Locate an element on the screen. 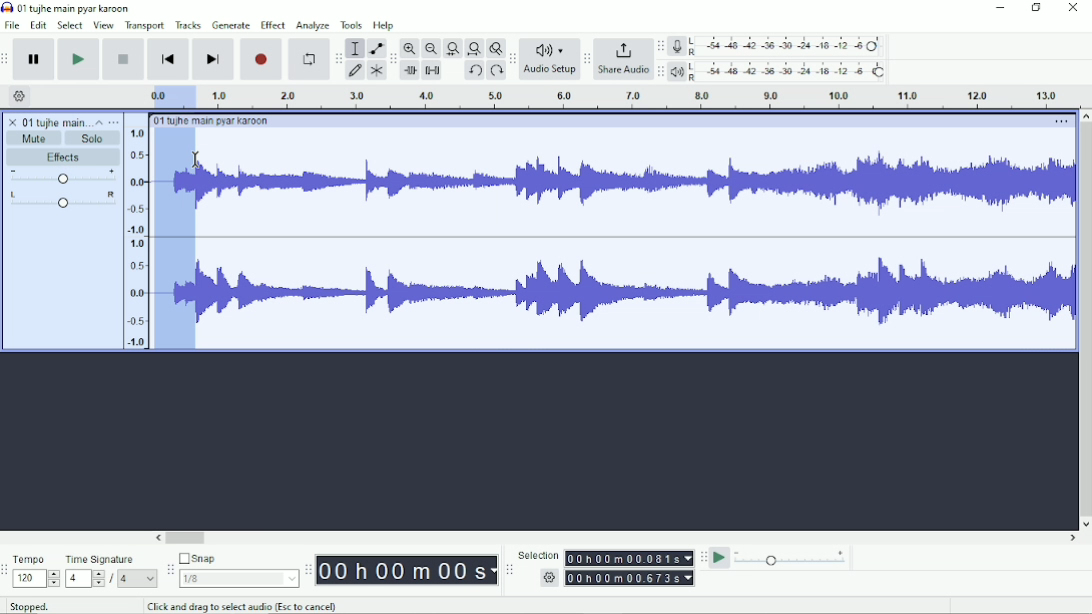 This screenshot has width=1092, height=614. Trim audio outside selection is located at coordinates (409, 71).